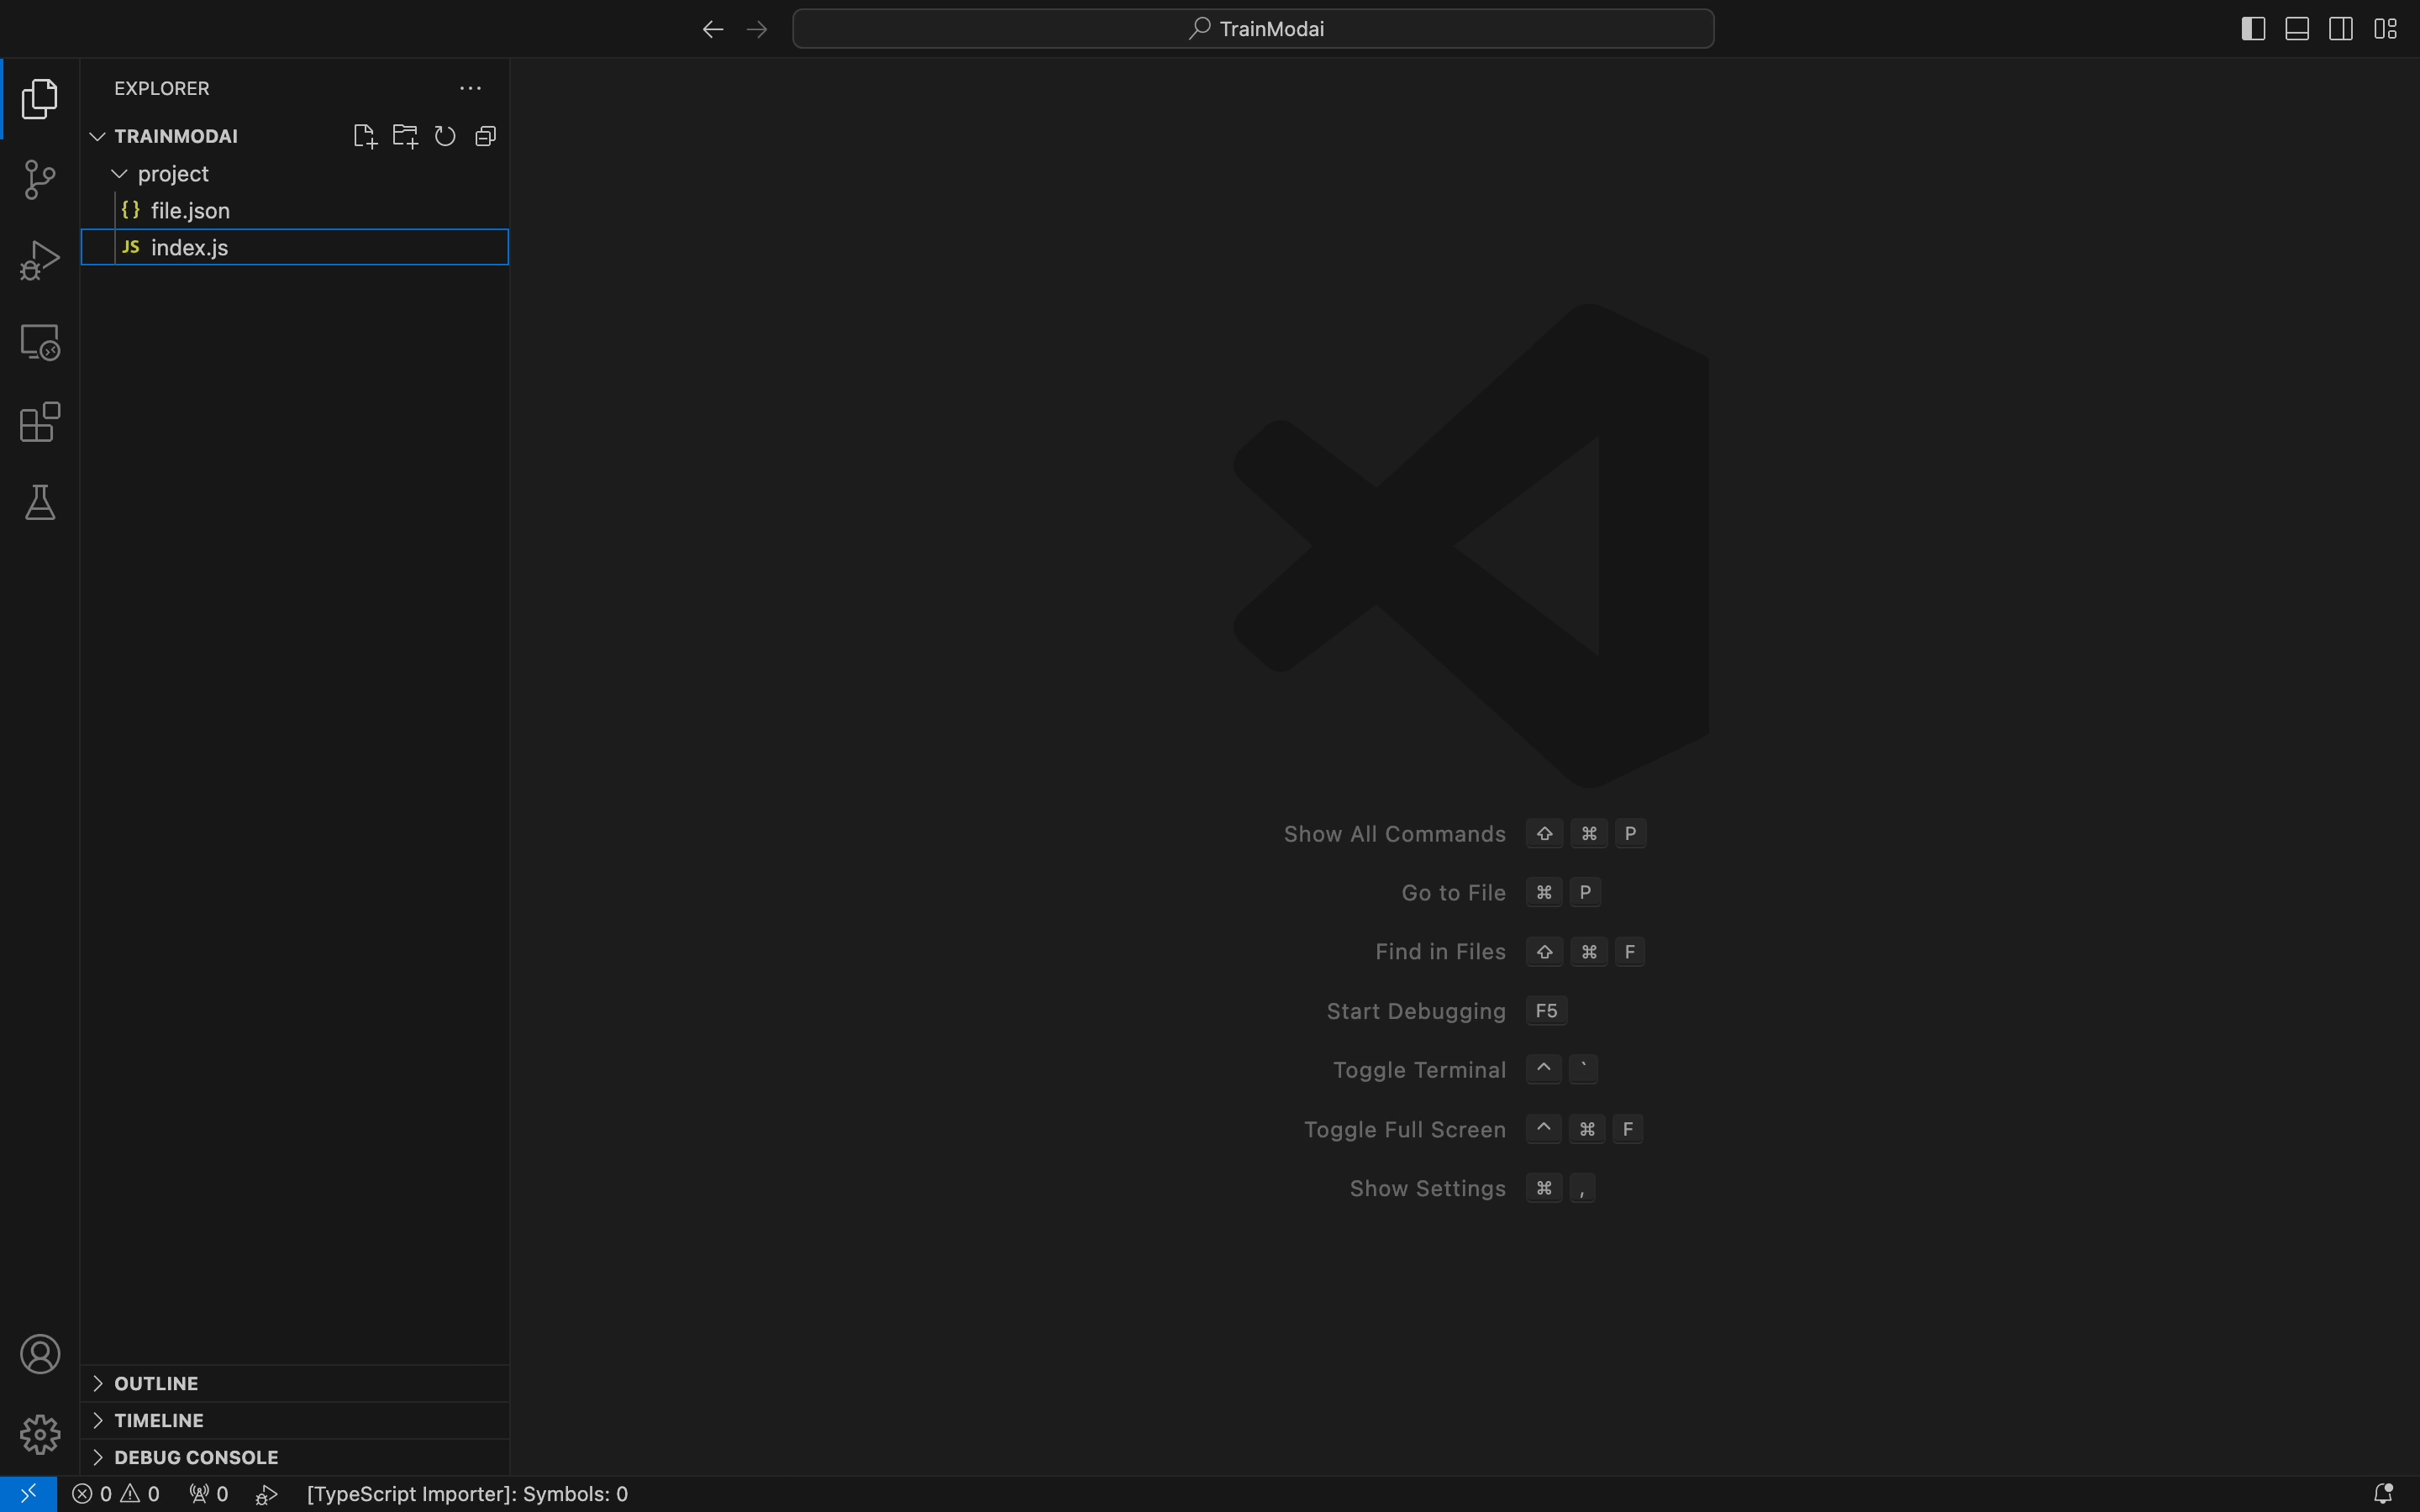  Describe the element at coordinates (40, 498) in the screenshot. I see `tests` at that location.